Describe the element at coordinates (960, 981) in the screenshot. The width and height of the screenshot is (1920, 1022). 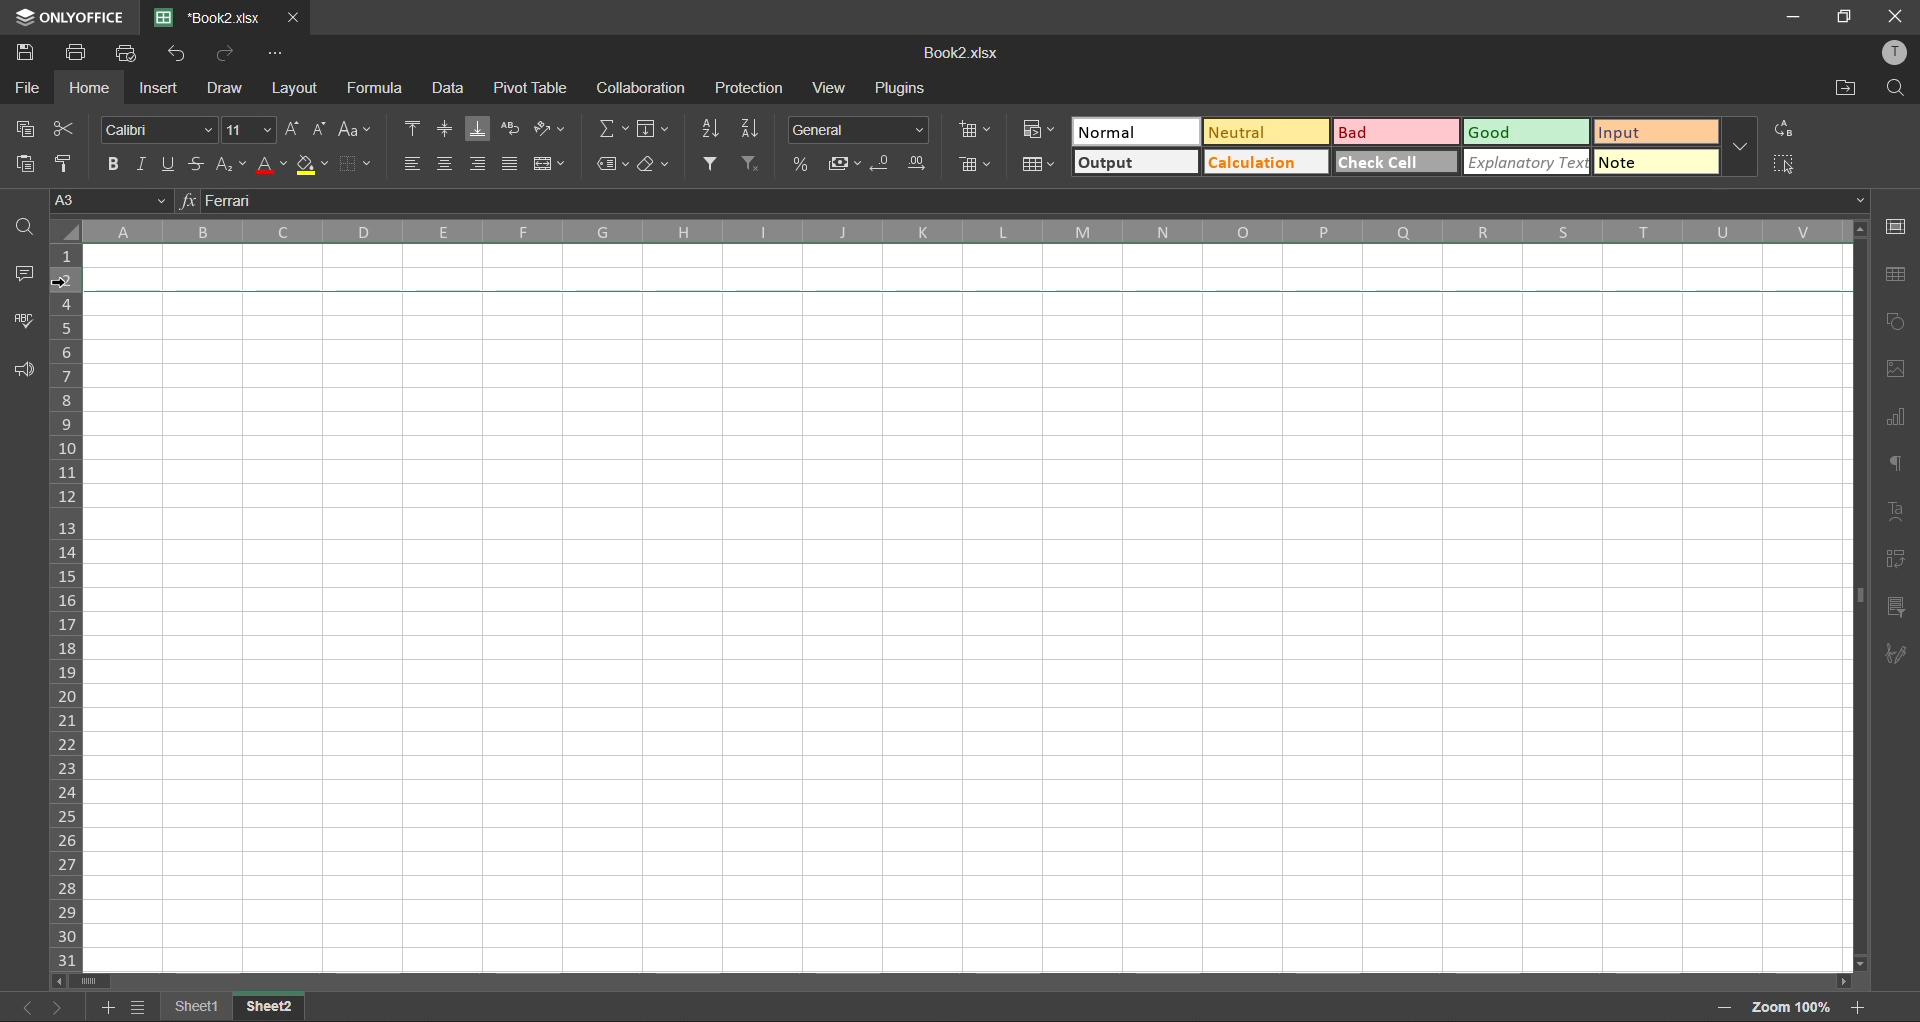
I see `scroll bar` at that location.